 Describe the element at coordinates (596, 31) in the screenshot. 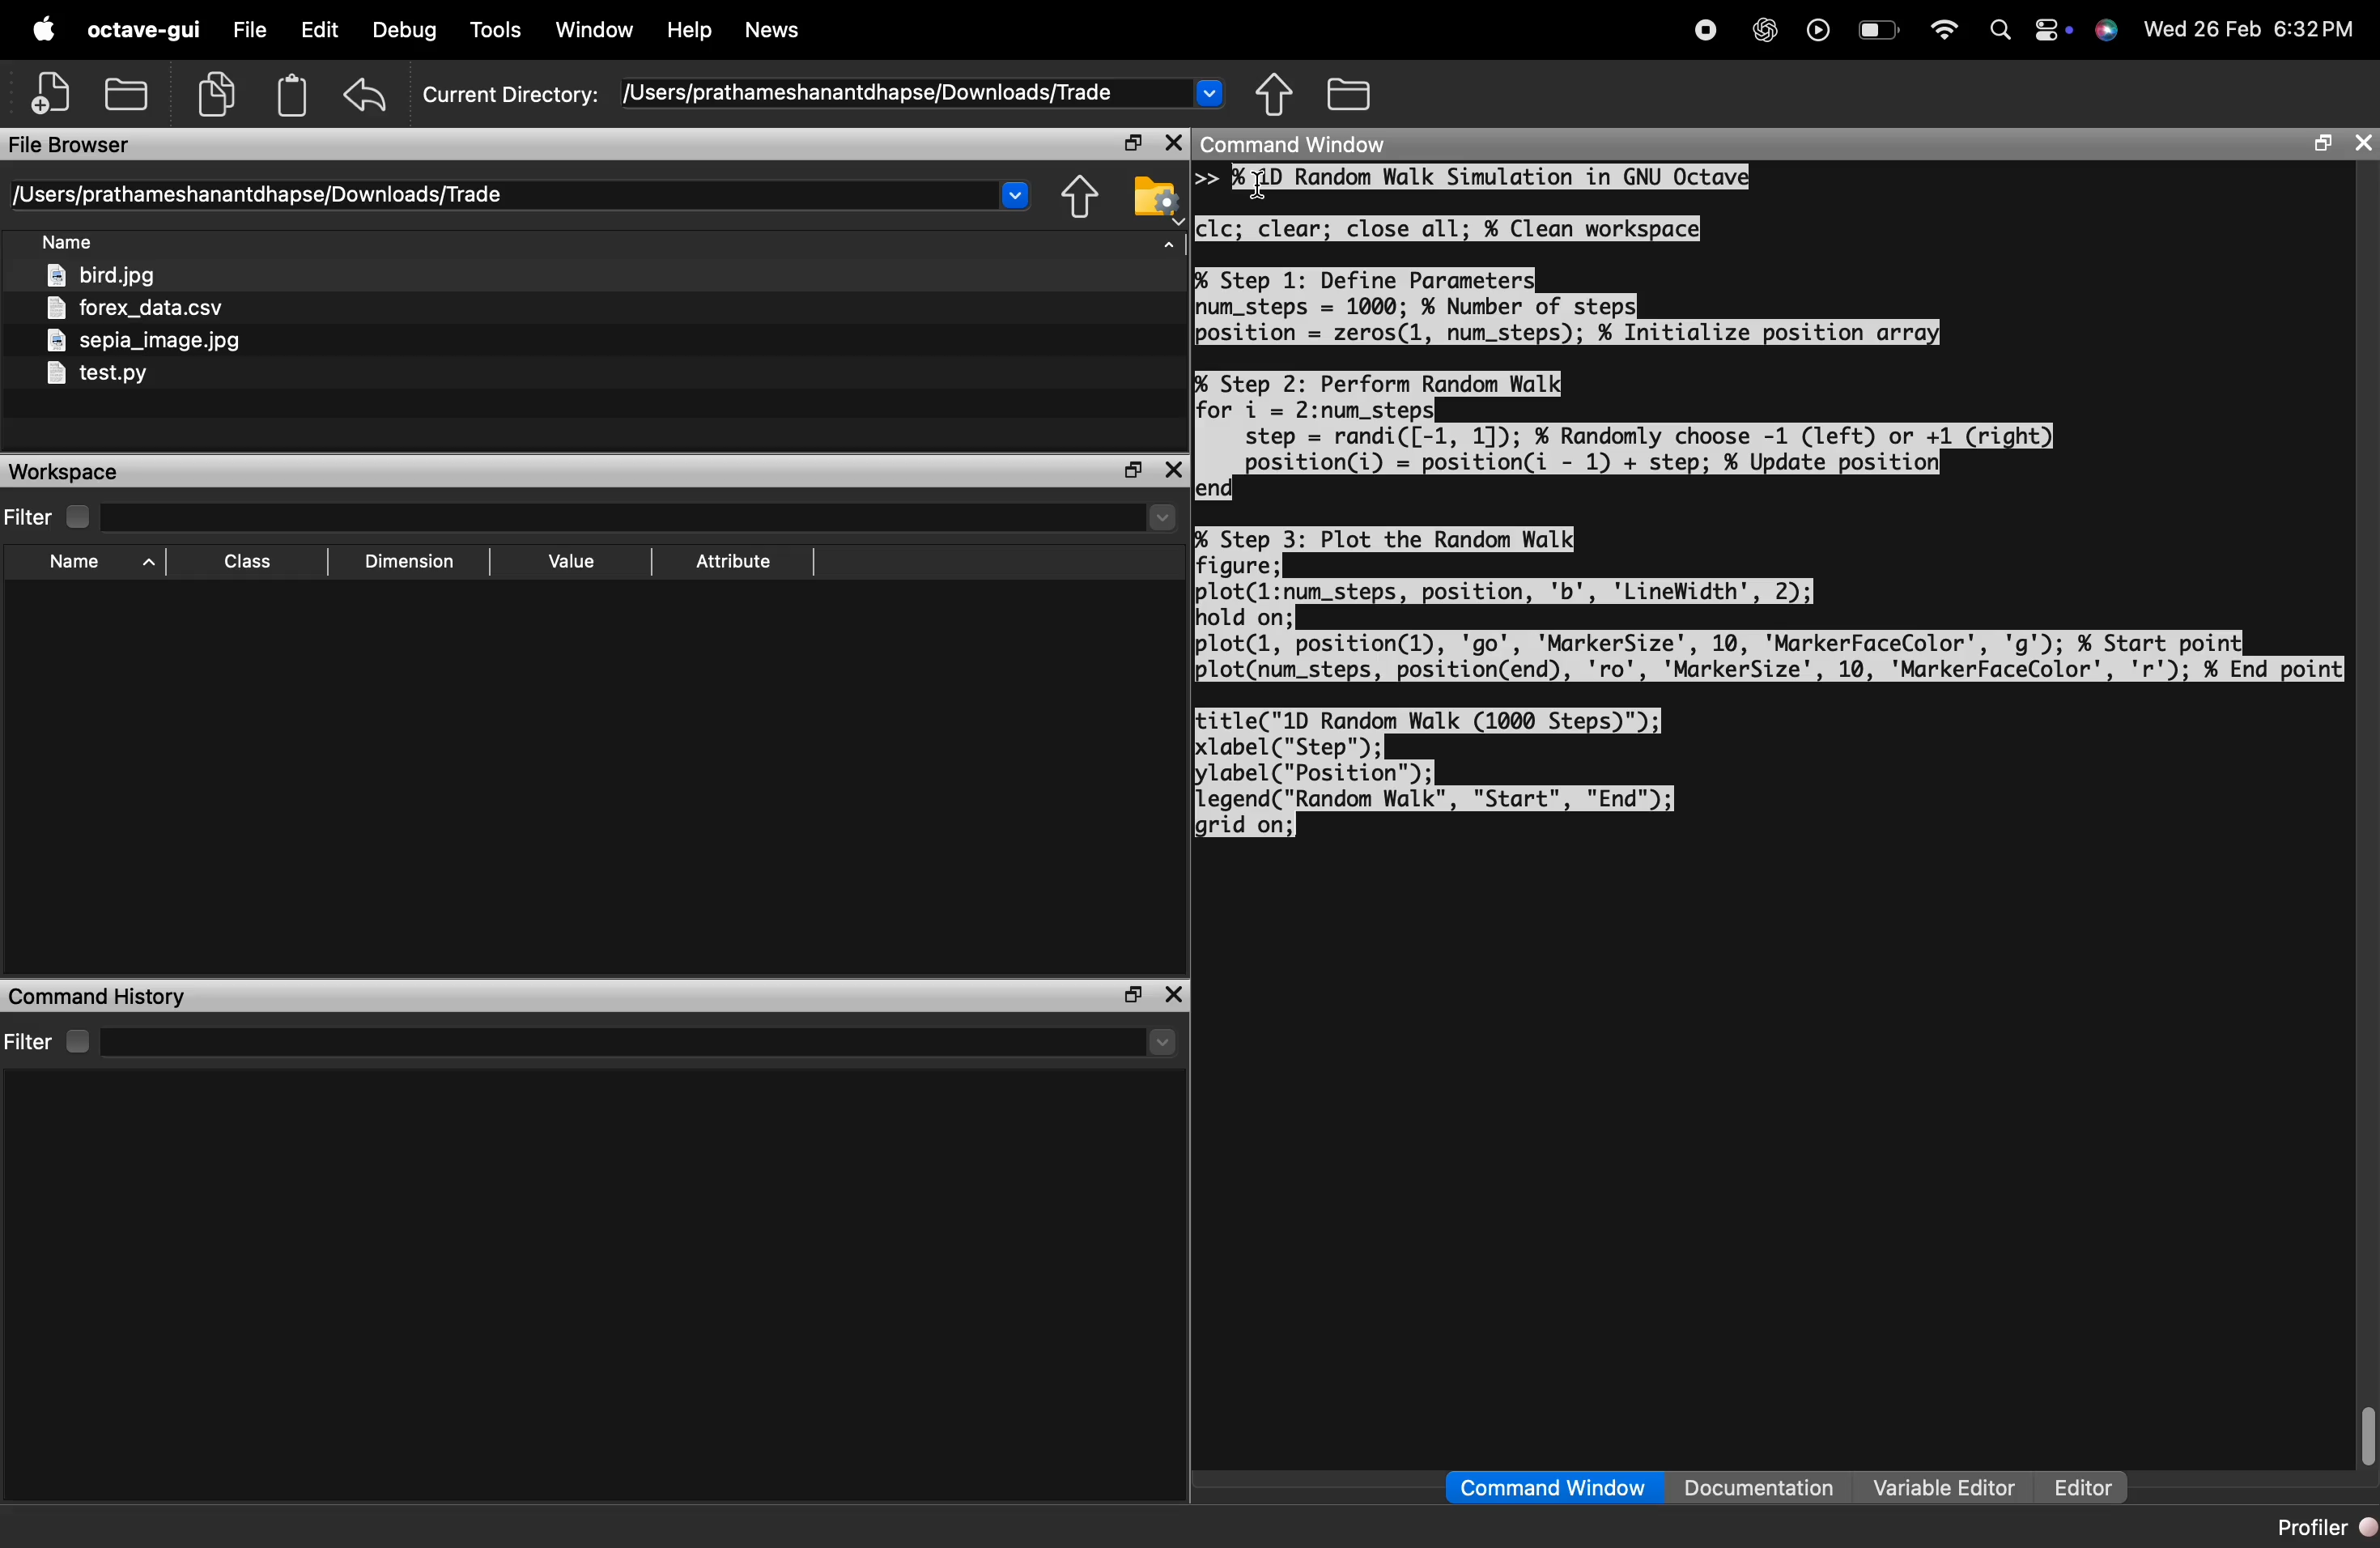

I see `window` at that location.